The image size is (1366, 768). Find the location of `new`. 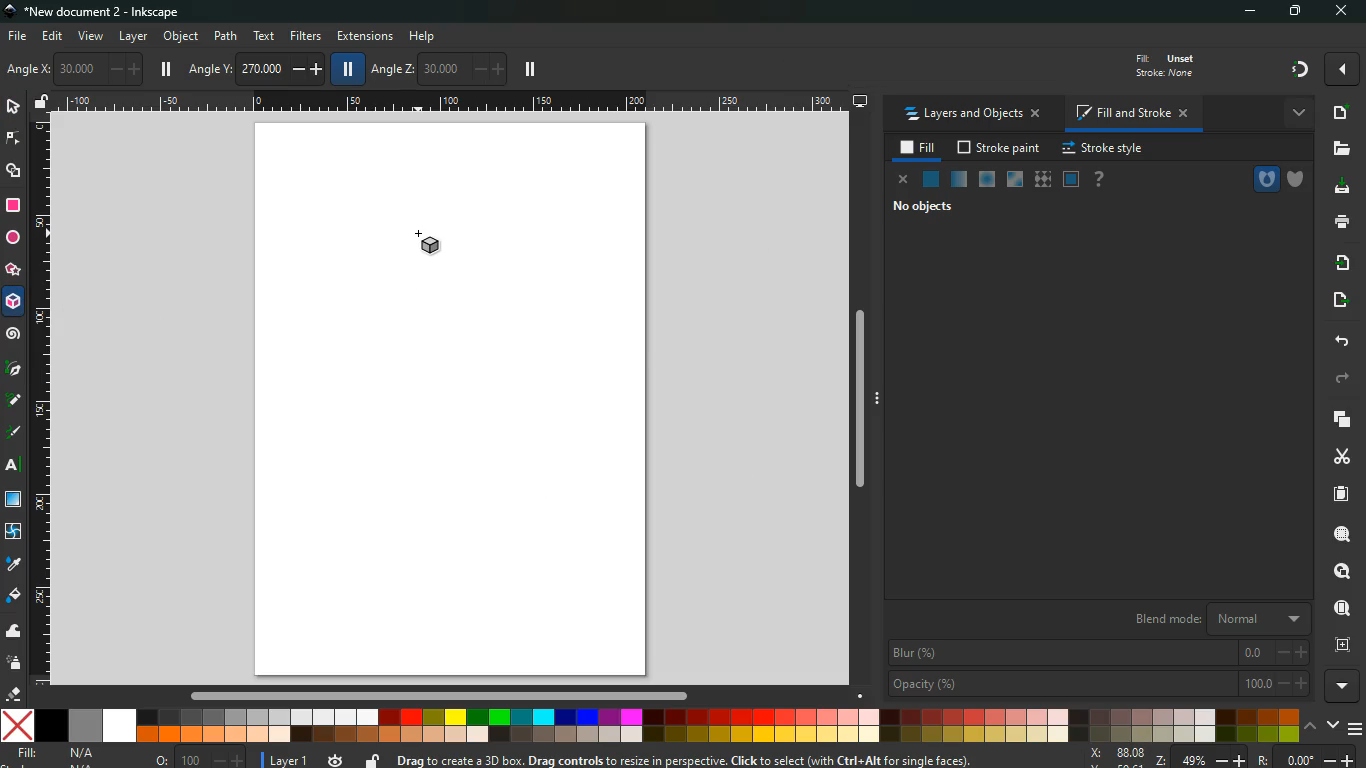

new is located at coordinates (1338, 113).